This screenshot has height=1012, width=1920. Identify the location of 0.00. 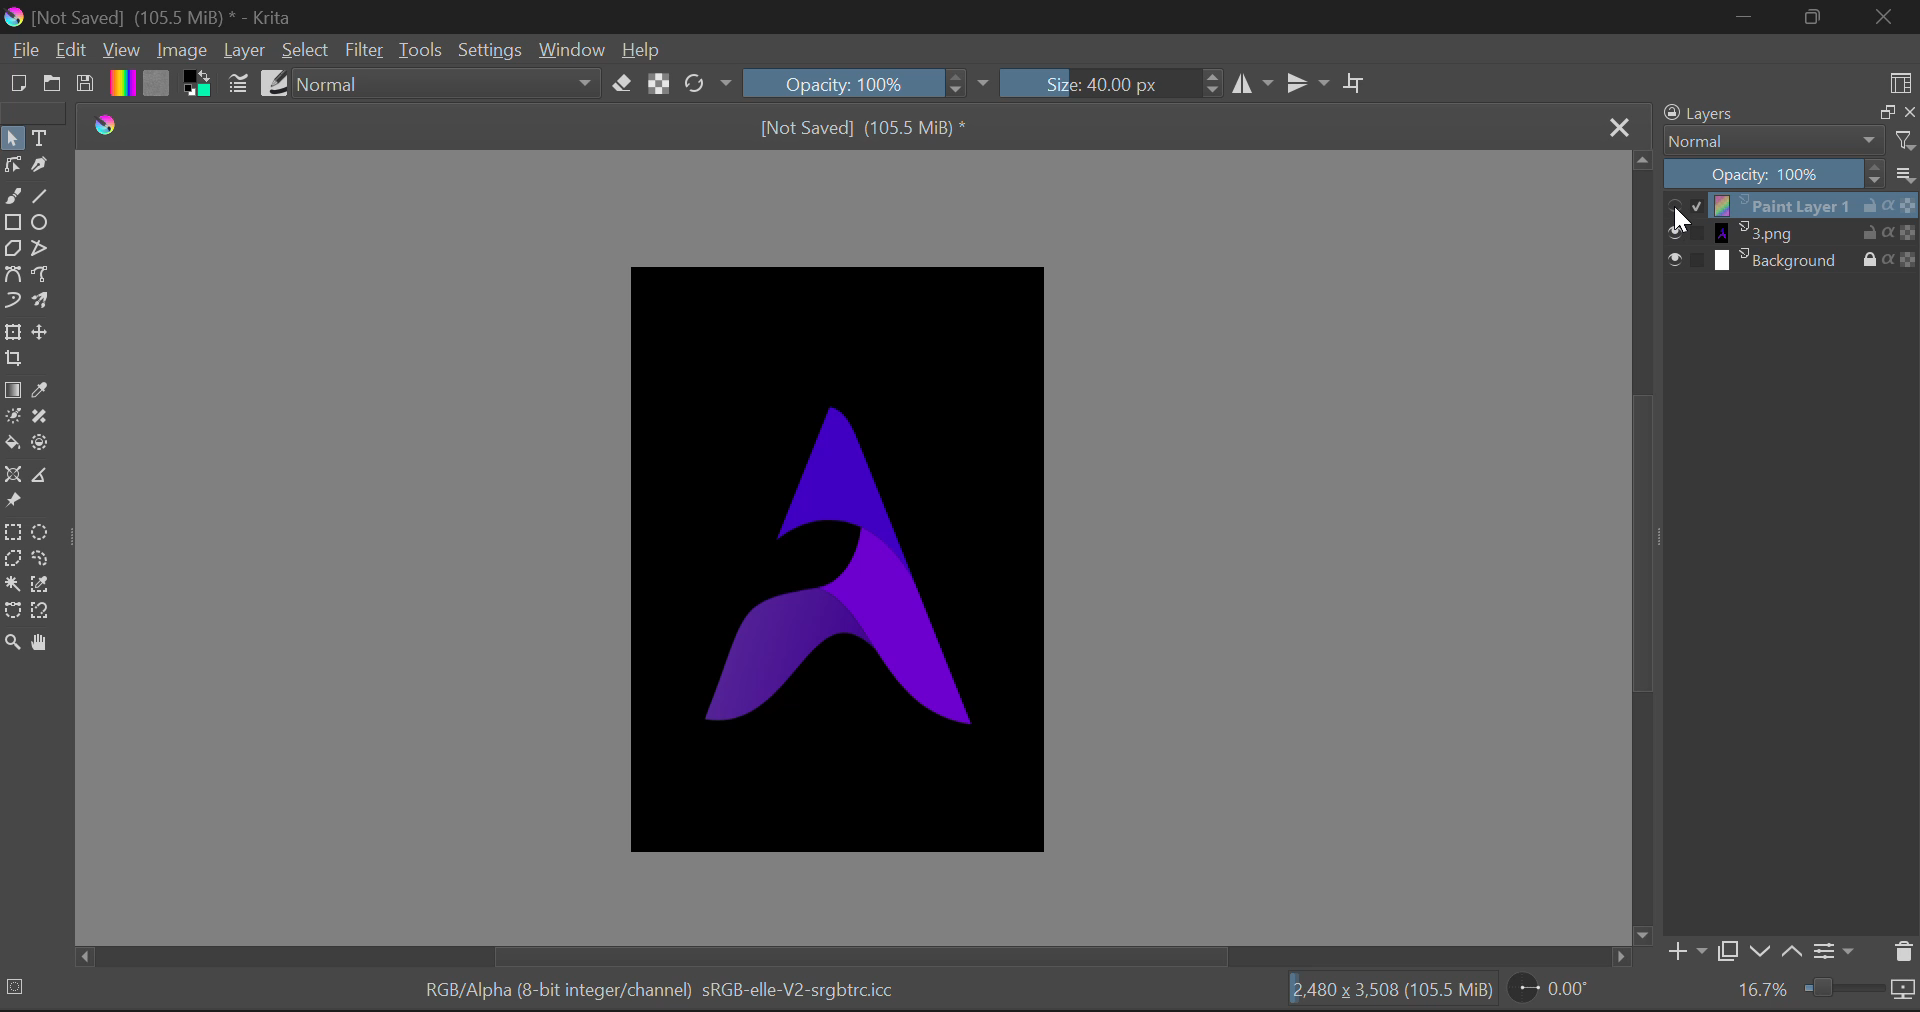
(1566, 990).